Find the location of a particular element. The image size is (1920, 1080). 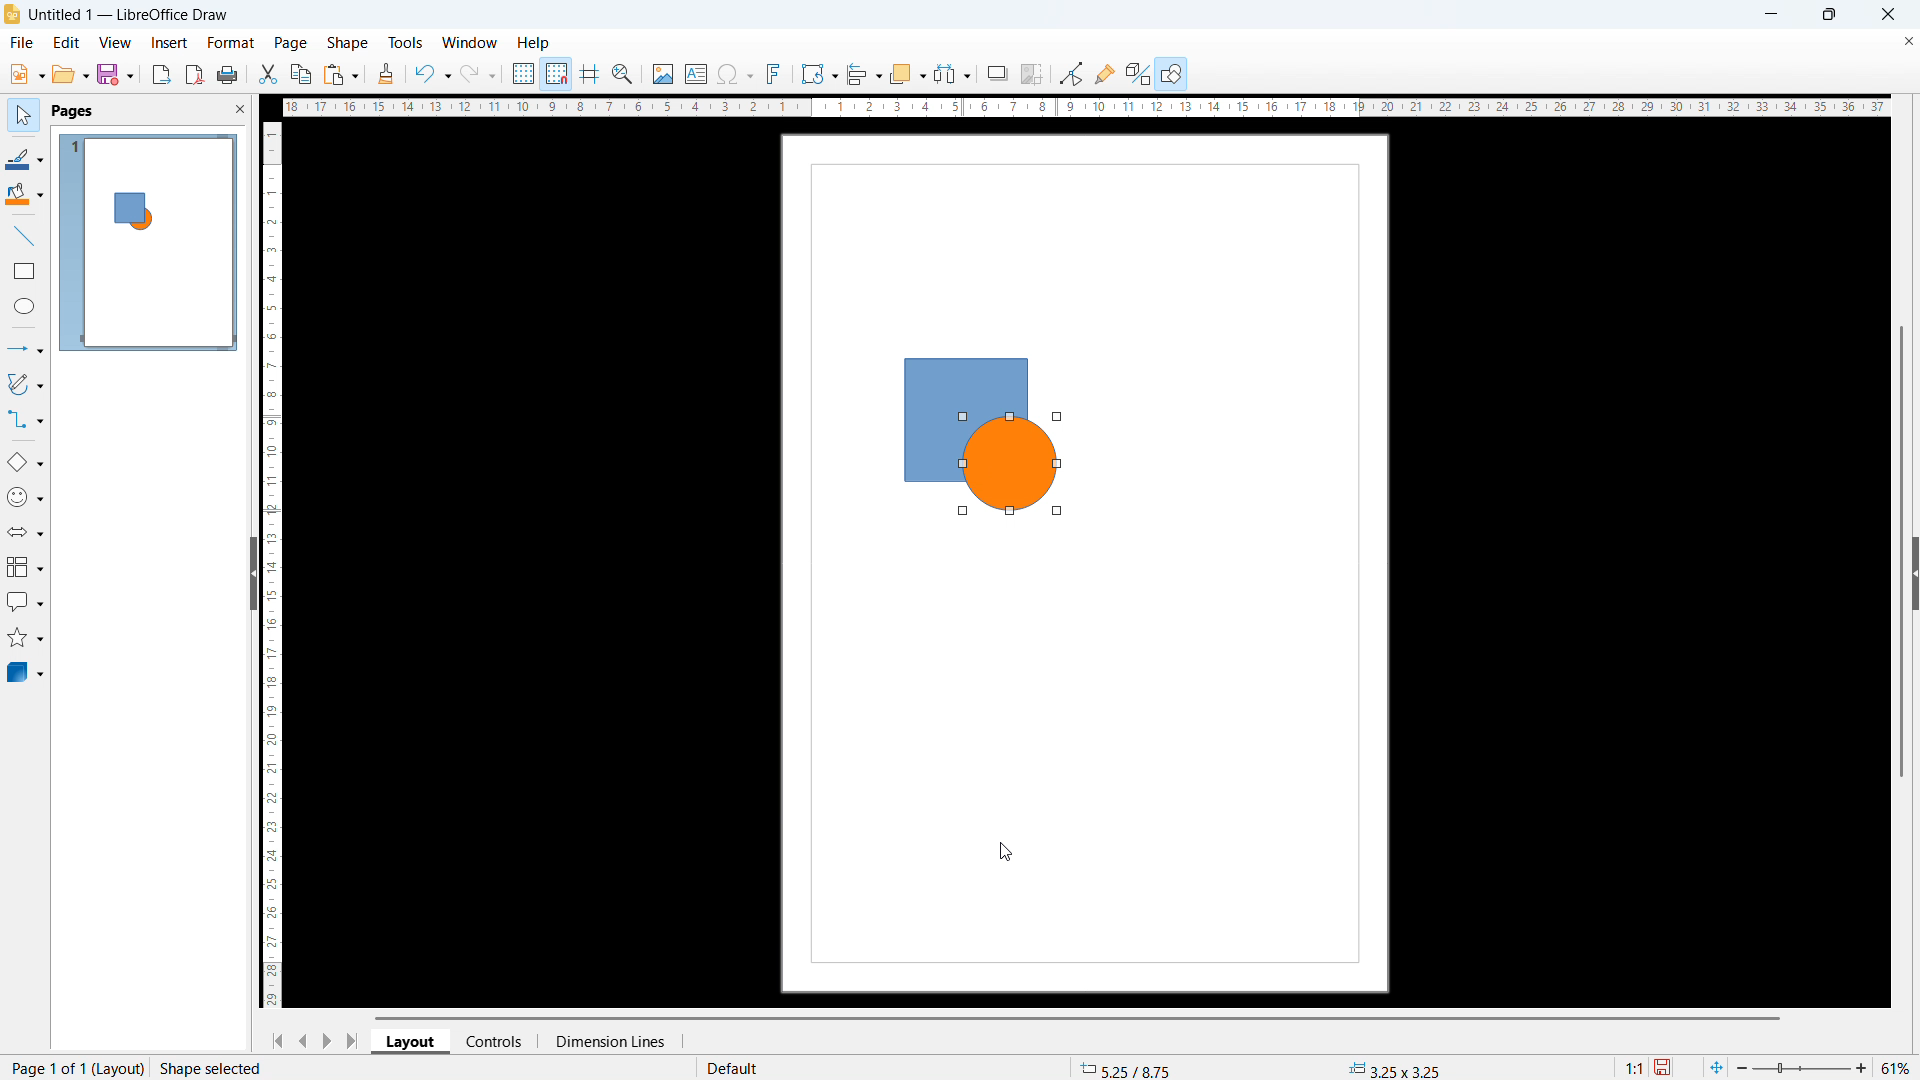

minimise  is located at coordinates (1770, 15).